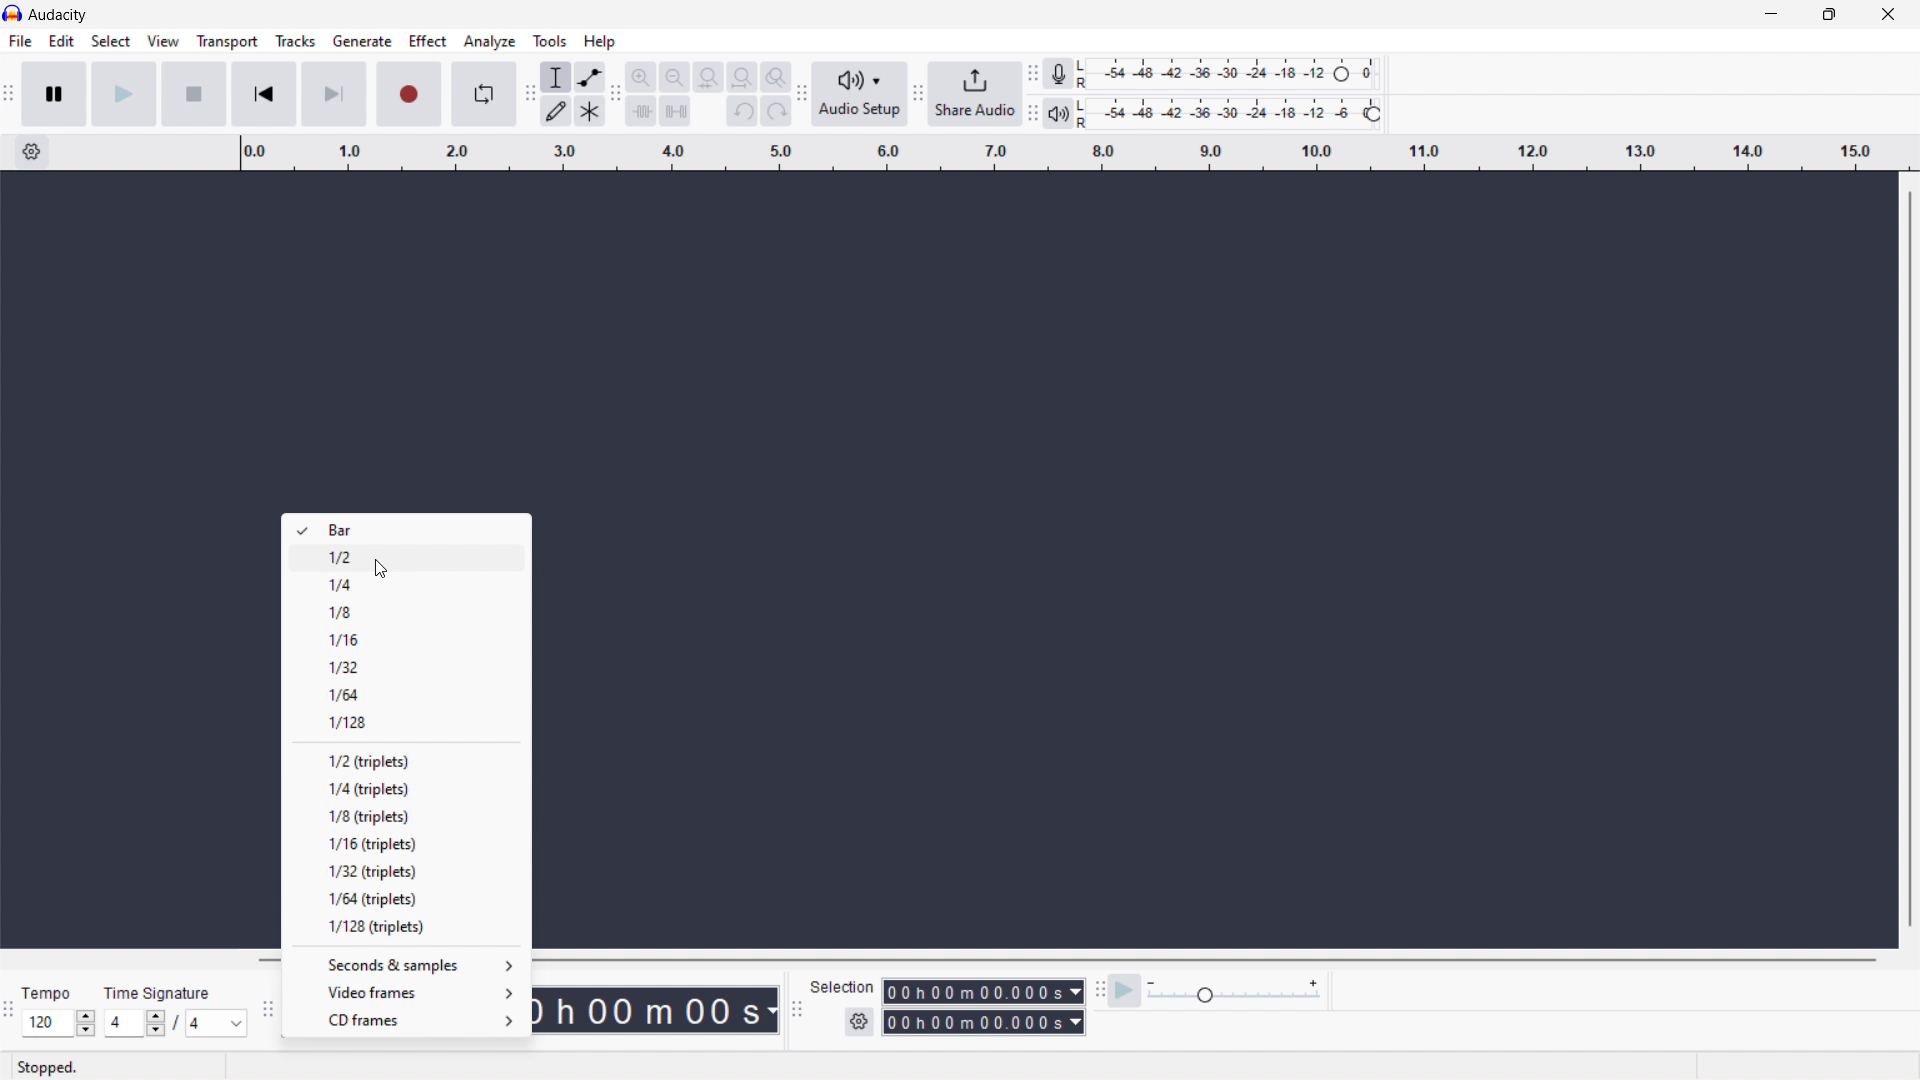 This screenshot has height=1080, width=1920. Describe the element at coordinates (550, 40) in the screenshot. I see `tools` at that location.